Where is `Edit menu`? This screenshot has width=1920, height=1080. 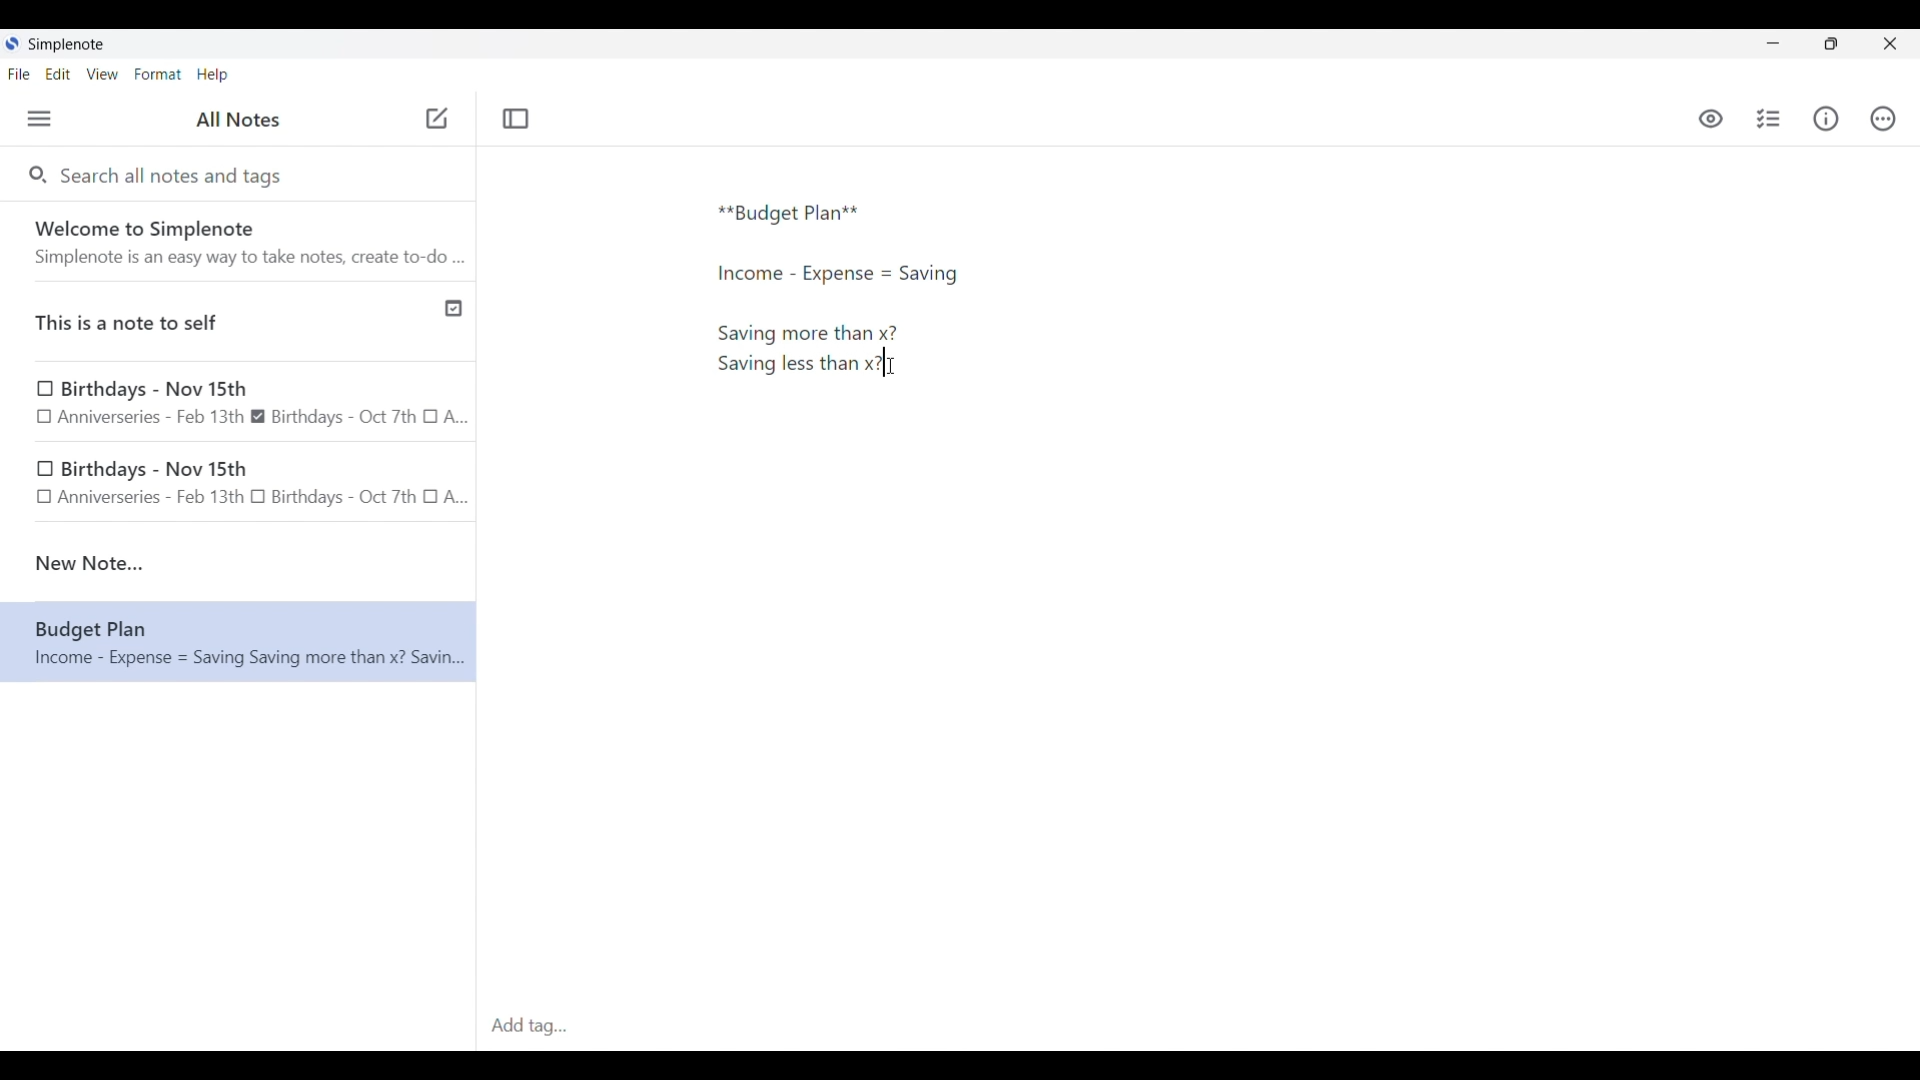
Edit menu is located at coordinates (59, 73).